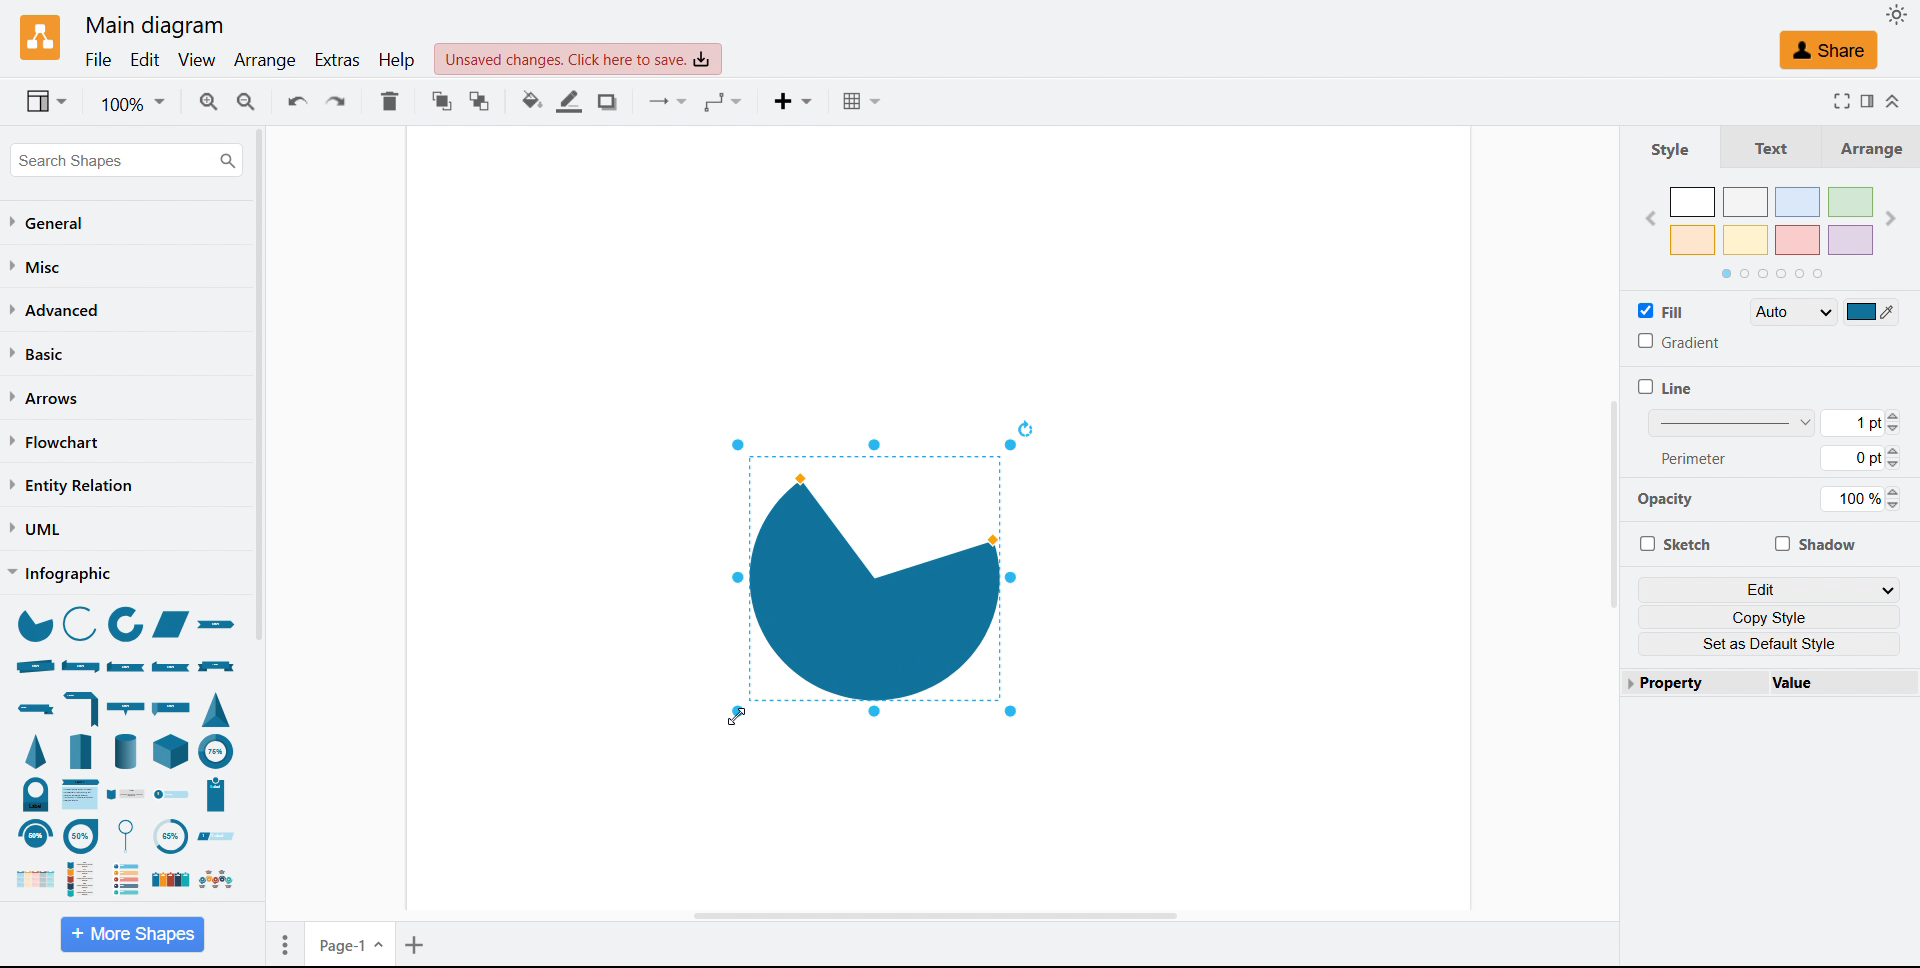 This screenshot has width=1920, height=968. I want to click on banner, so click(217, 667).